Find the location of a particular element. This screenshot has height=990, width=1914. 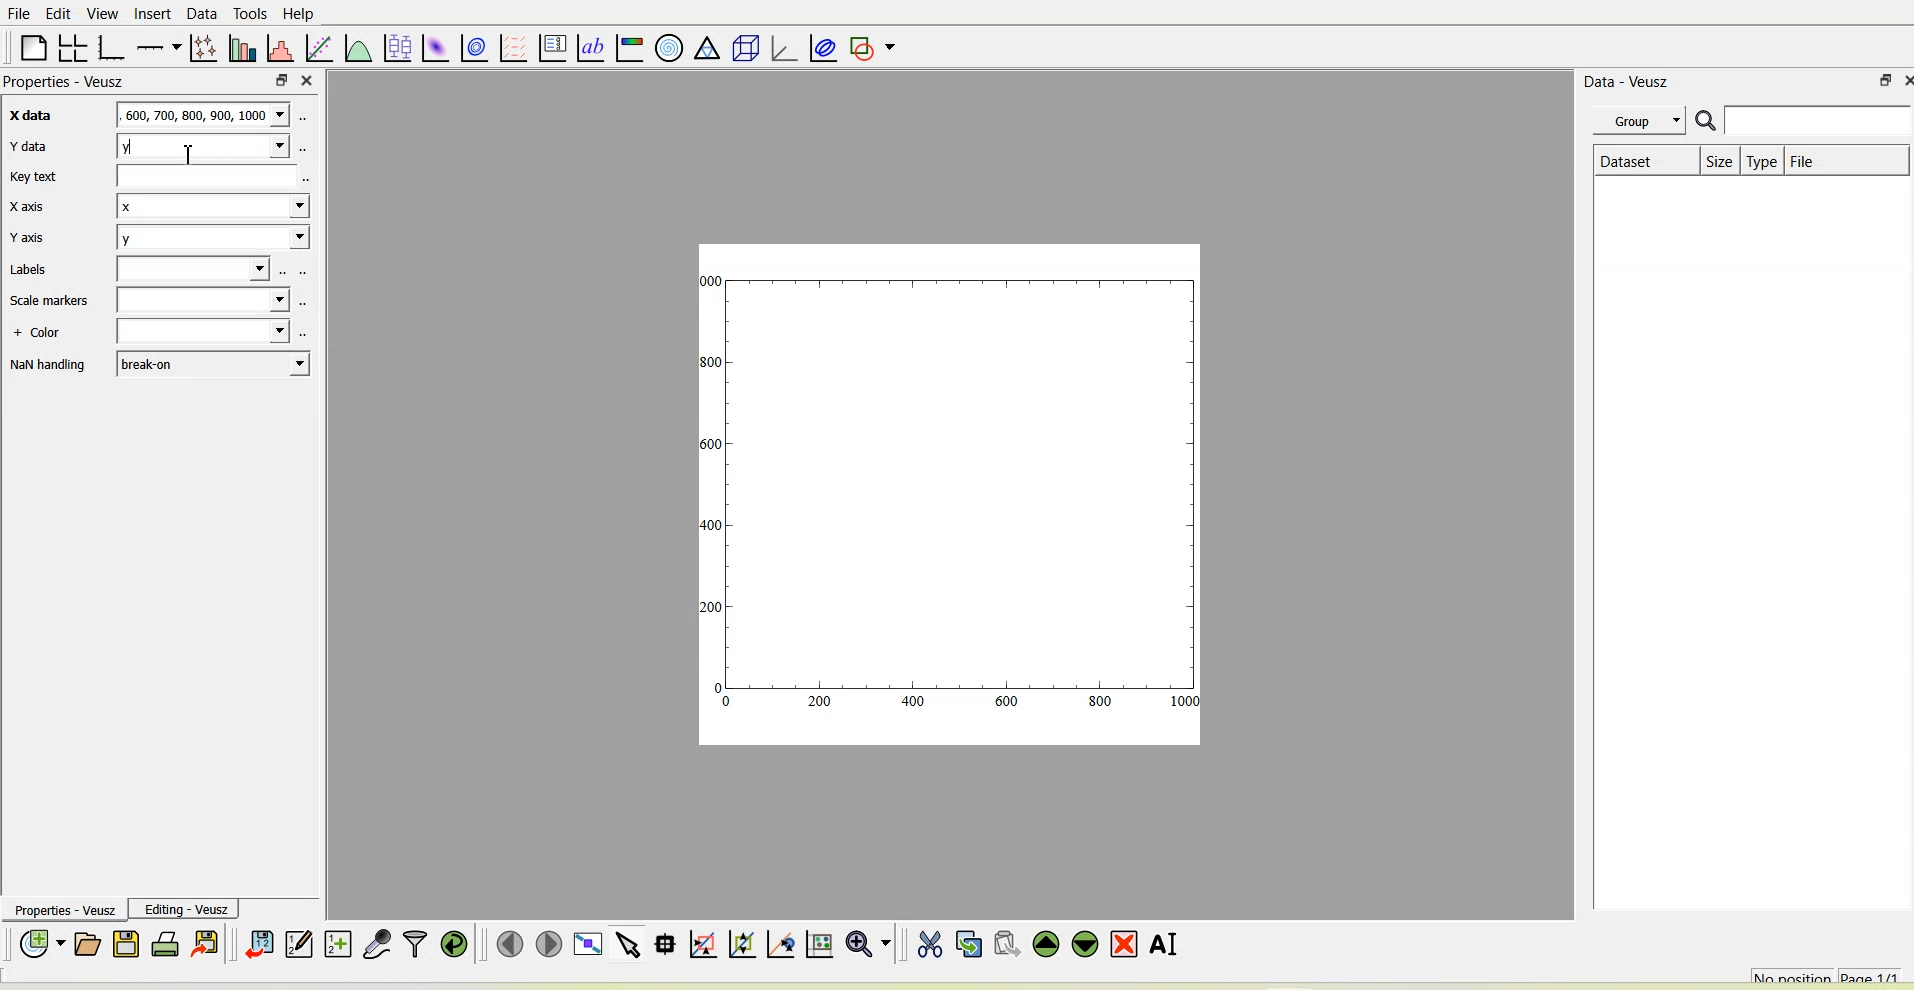

fit a function to data is located at coordinates (318, 48).